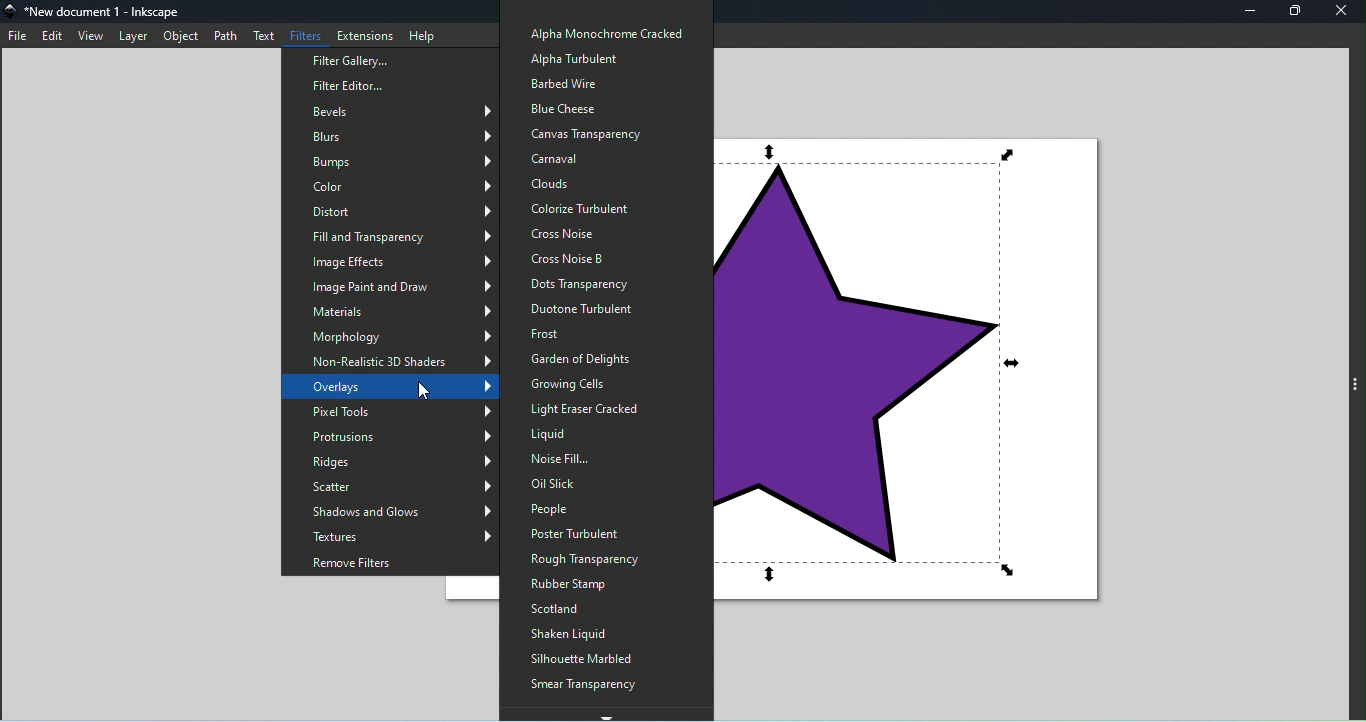 Image resolution: width=1366 pixels, height=722 pixels. What do you see at coordinates (392, 562) in the screenshot?
I see `Remove filters` at bounding box center [392, 562].